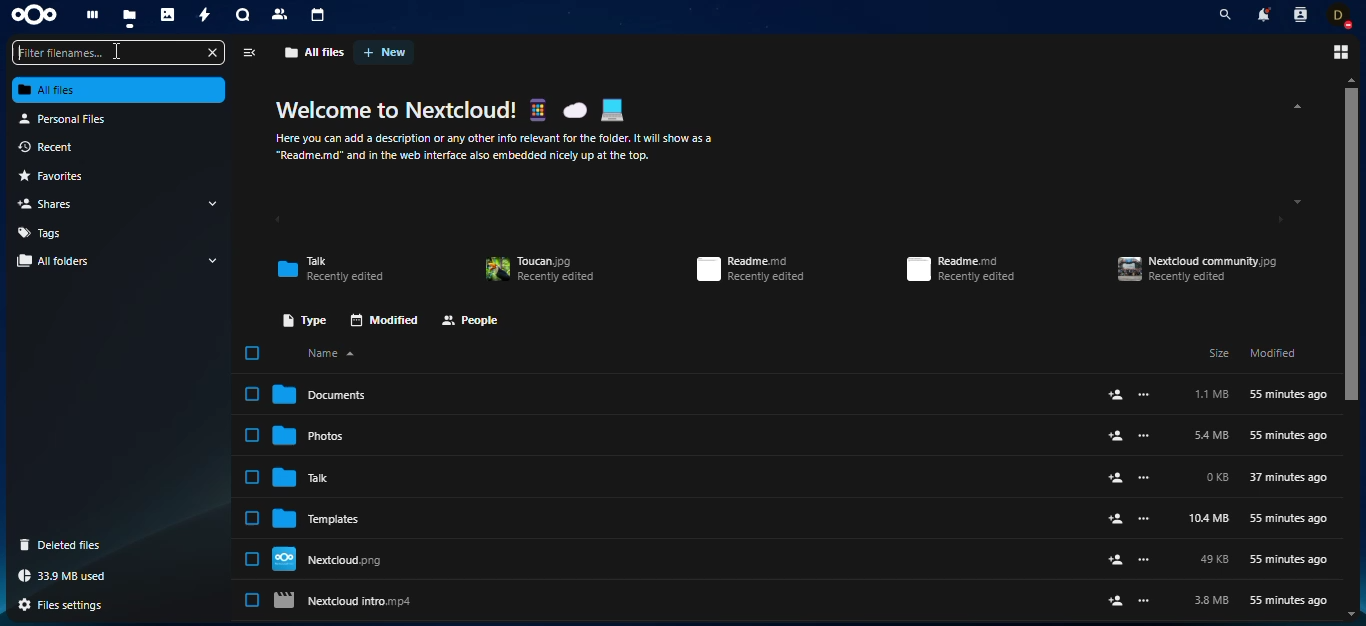  Describe the element at coordinates (206, 16) in the screenshot. I see `activity` at that location.